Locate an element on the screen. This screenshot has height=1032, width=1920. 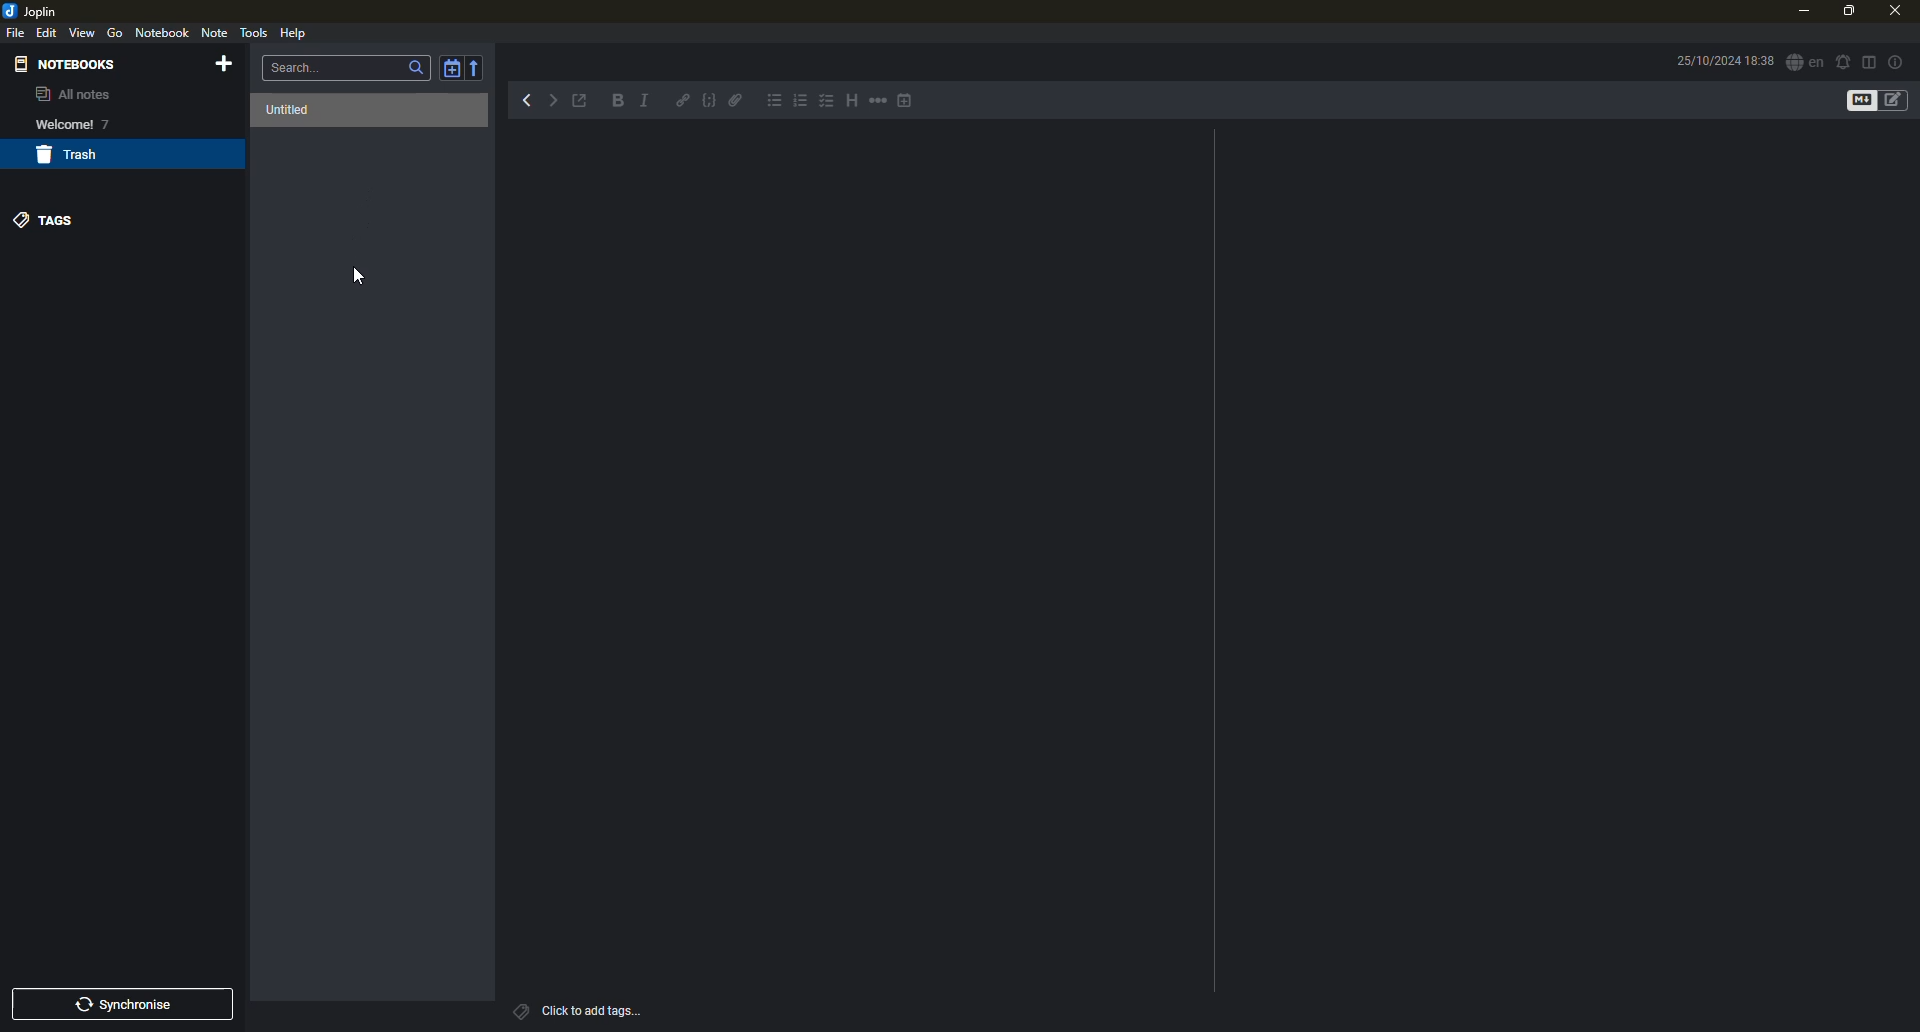
welcome! is located at coordinates (58, 124).